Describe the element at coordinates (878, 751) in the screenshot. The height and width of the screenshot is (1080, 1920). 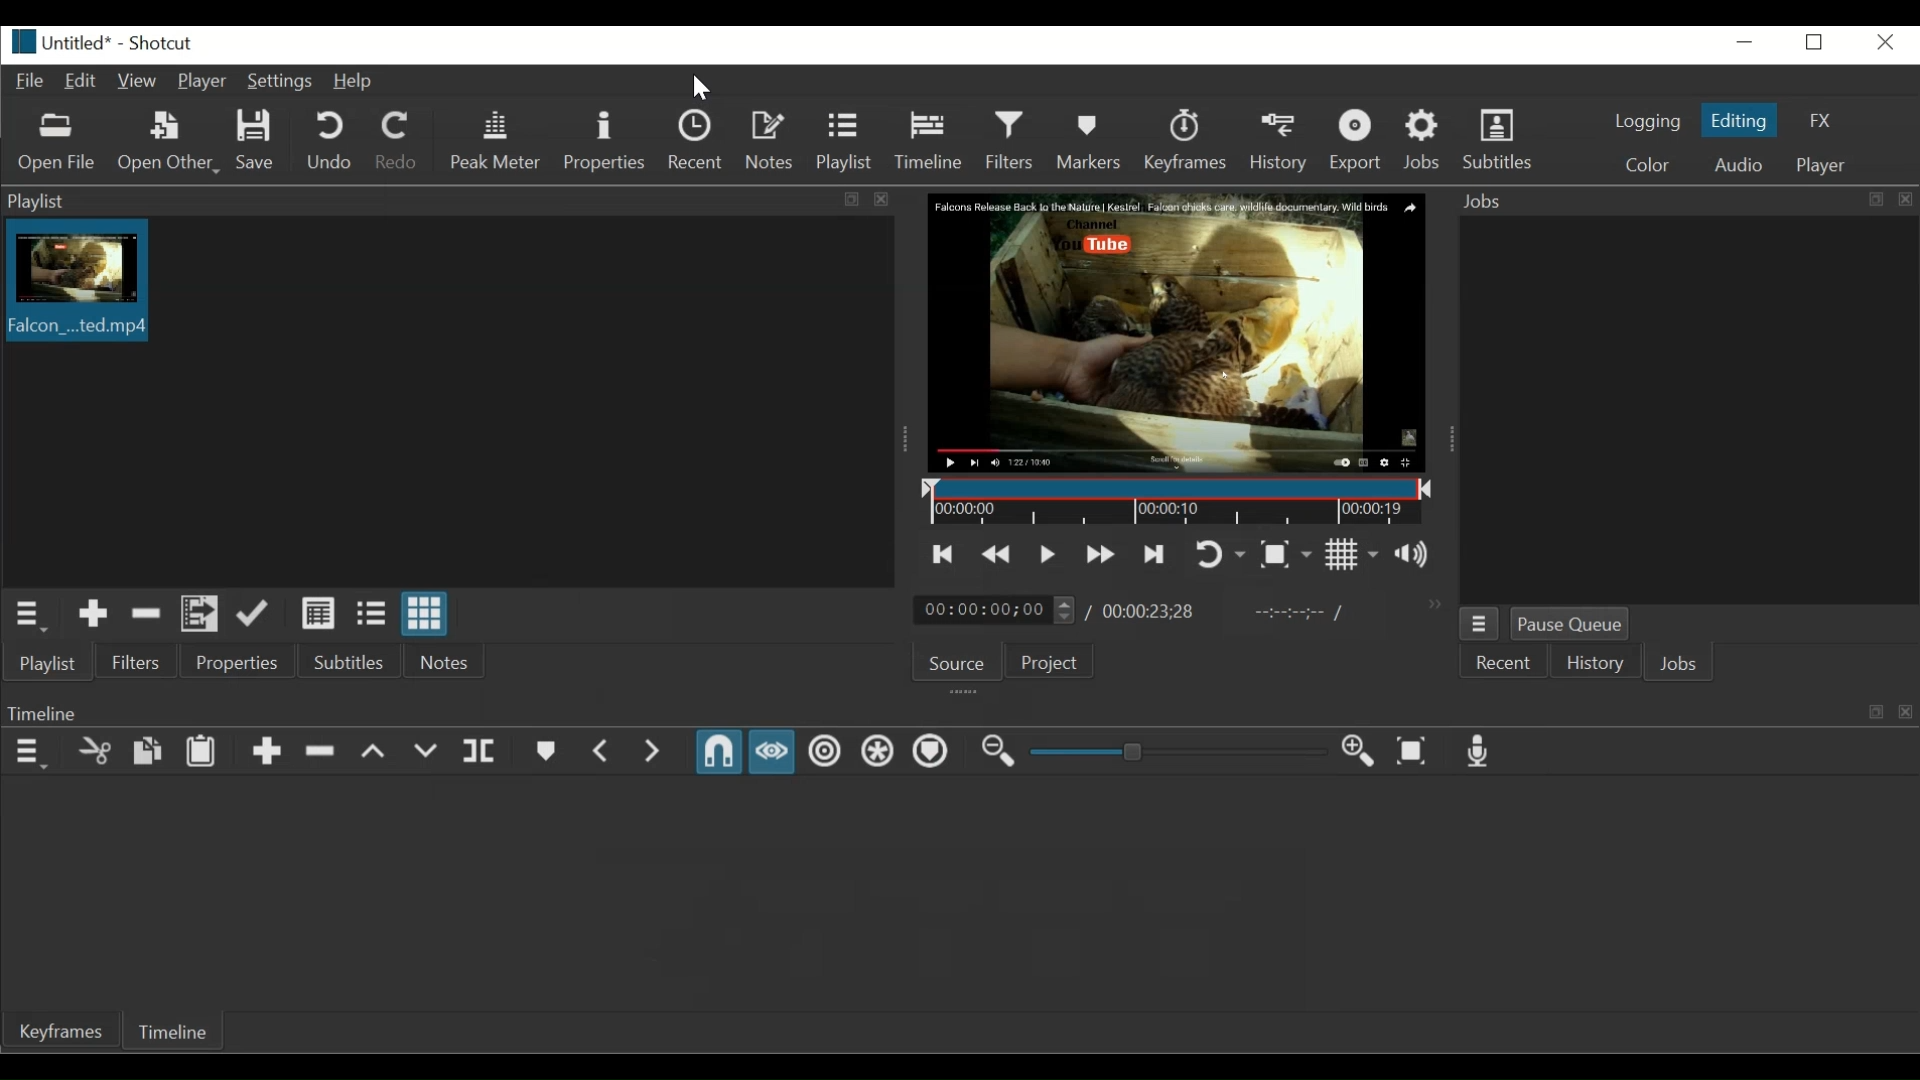
I see `Ripple all tracks` at that location.